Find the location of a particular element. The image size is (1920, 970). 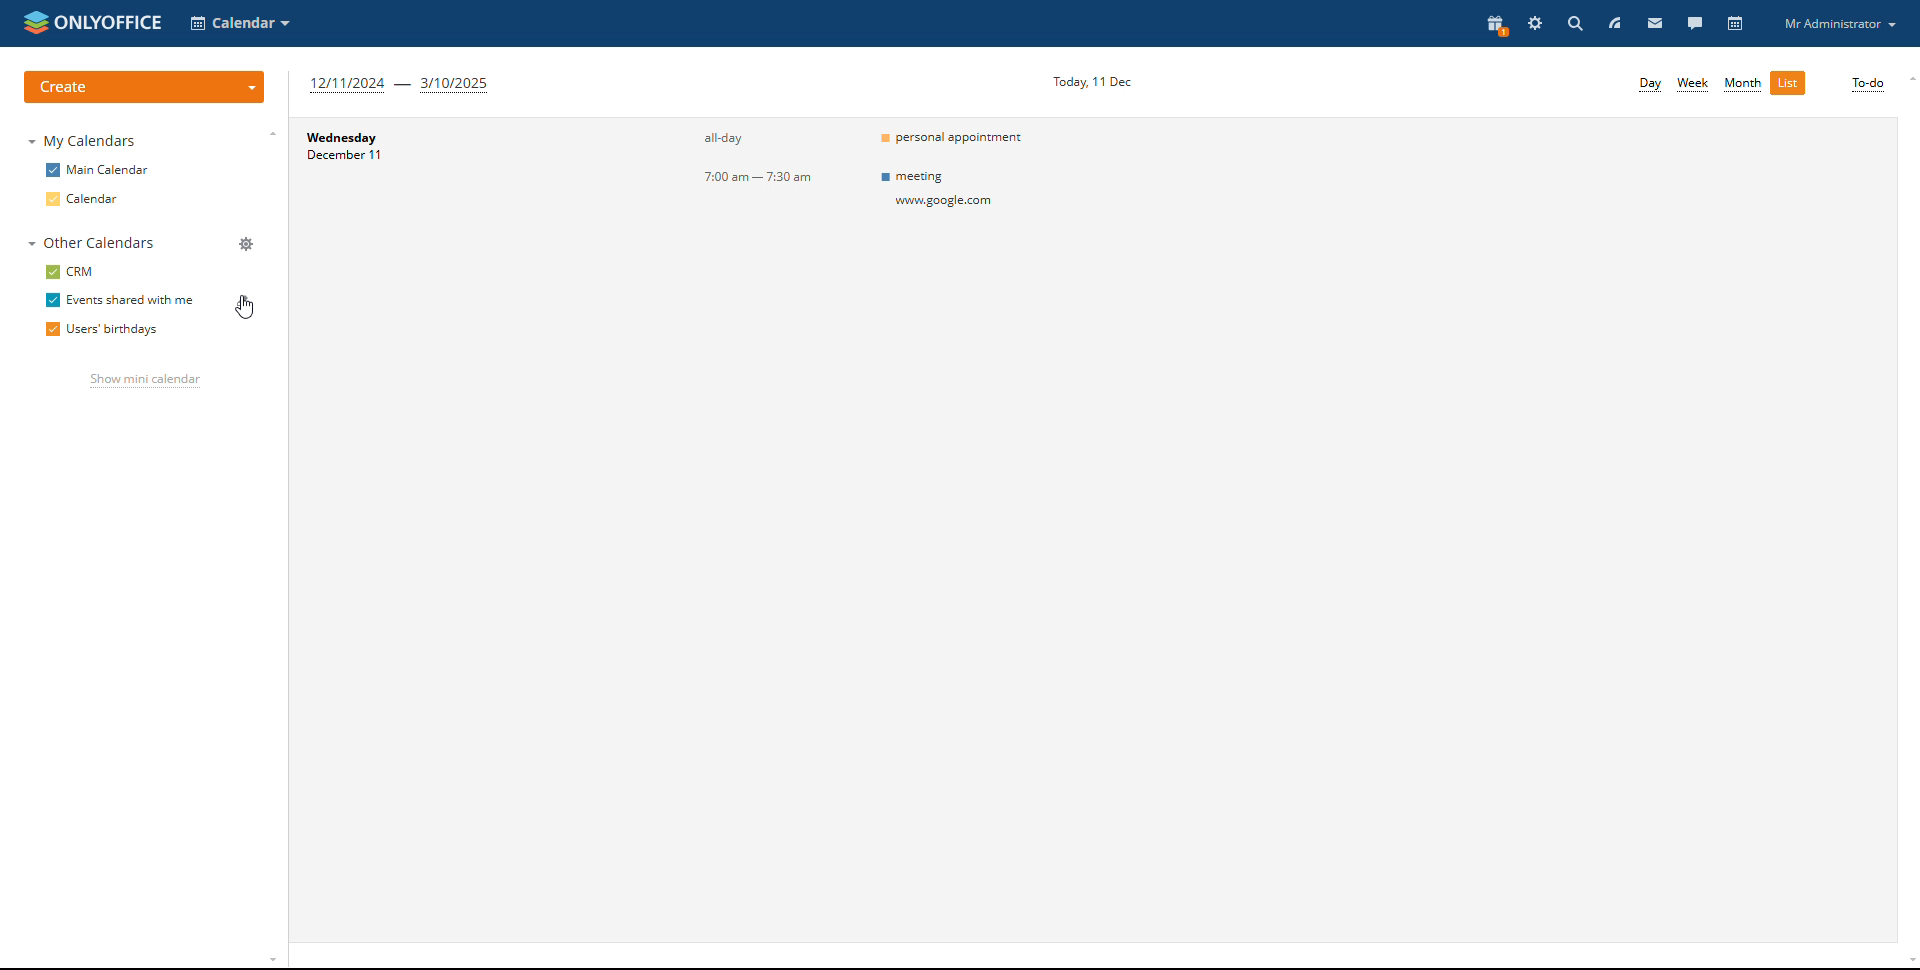

month view is located at coordinates (1741, 84).